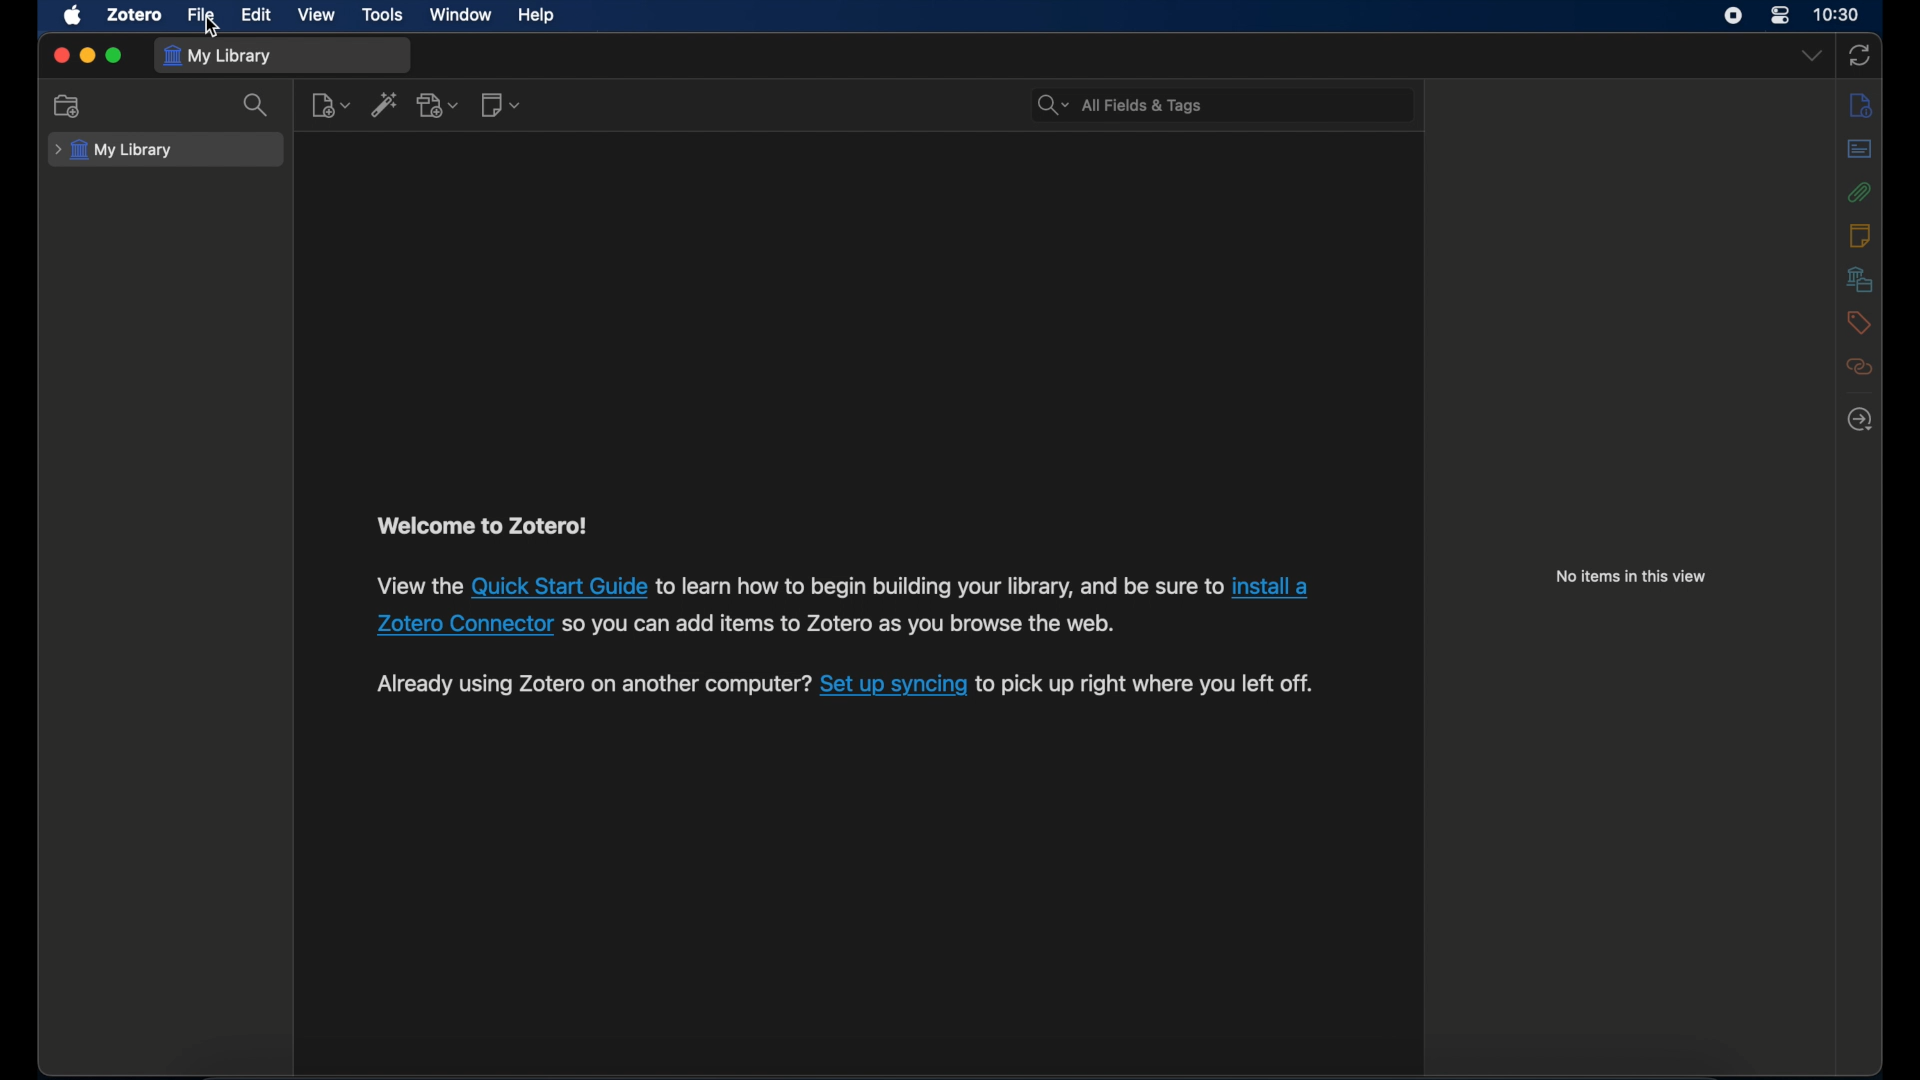  I want to click on install a, so click(1273, 583).